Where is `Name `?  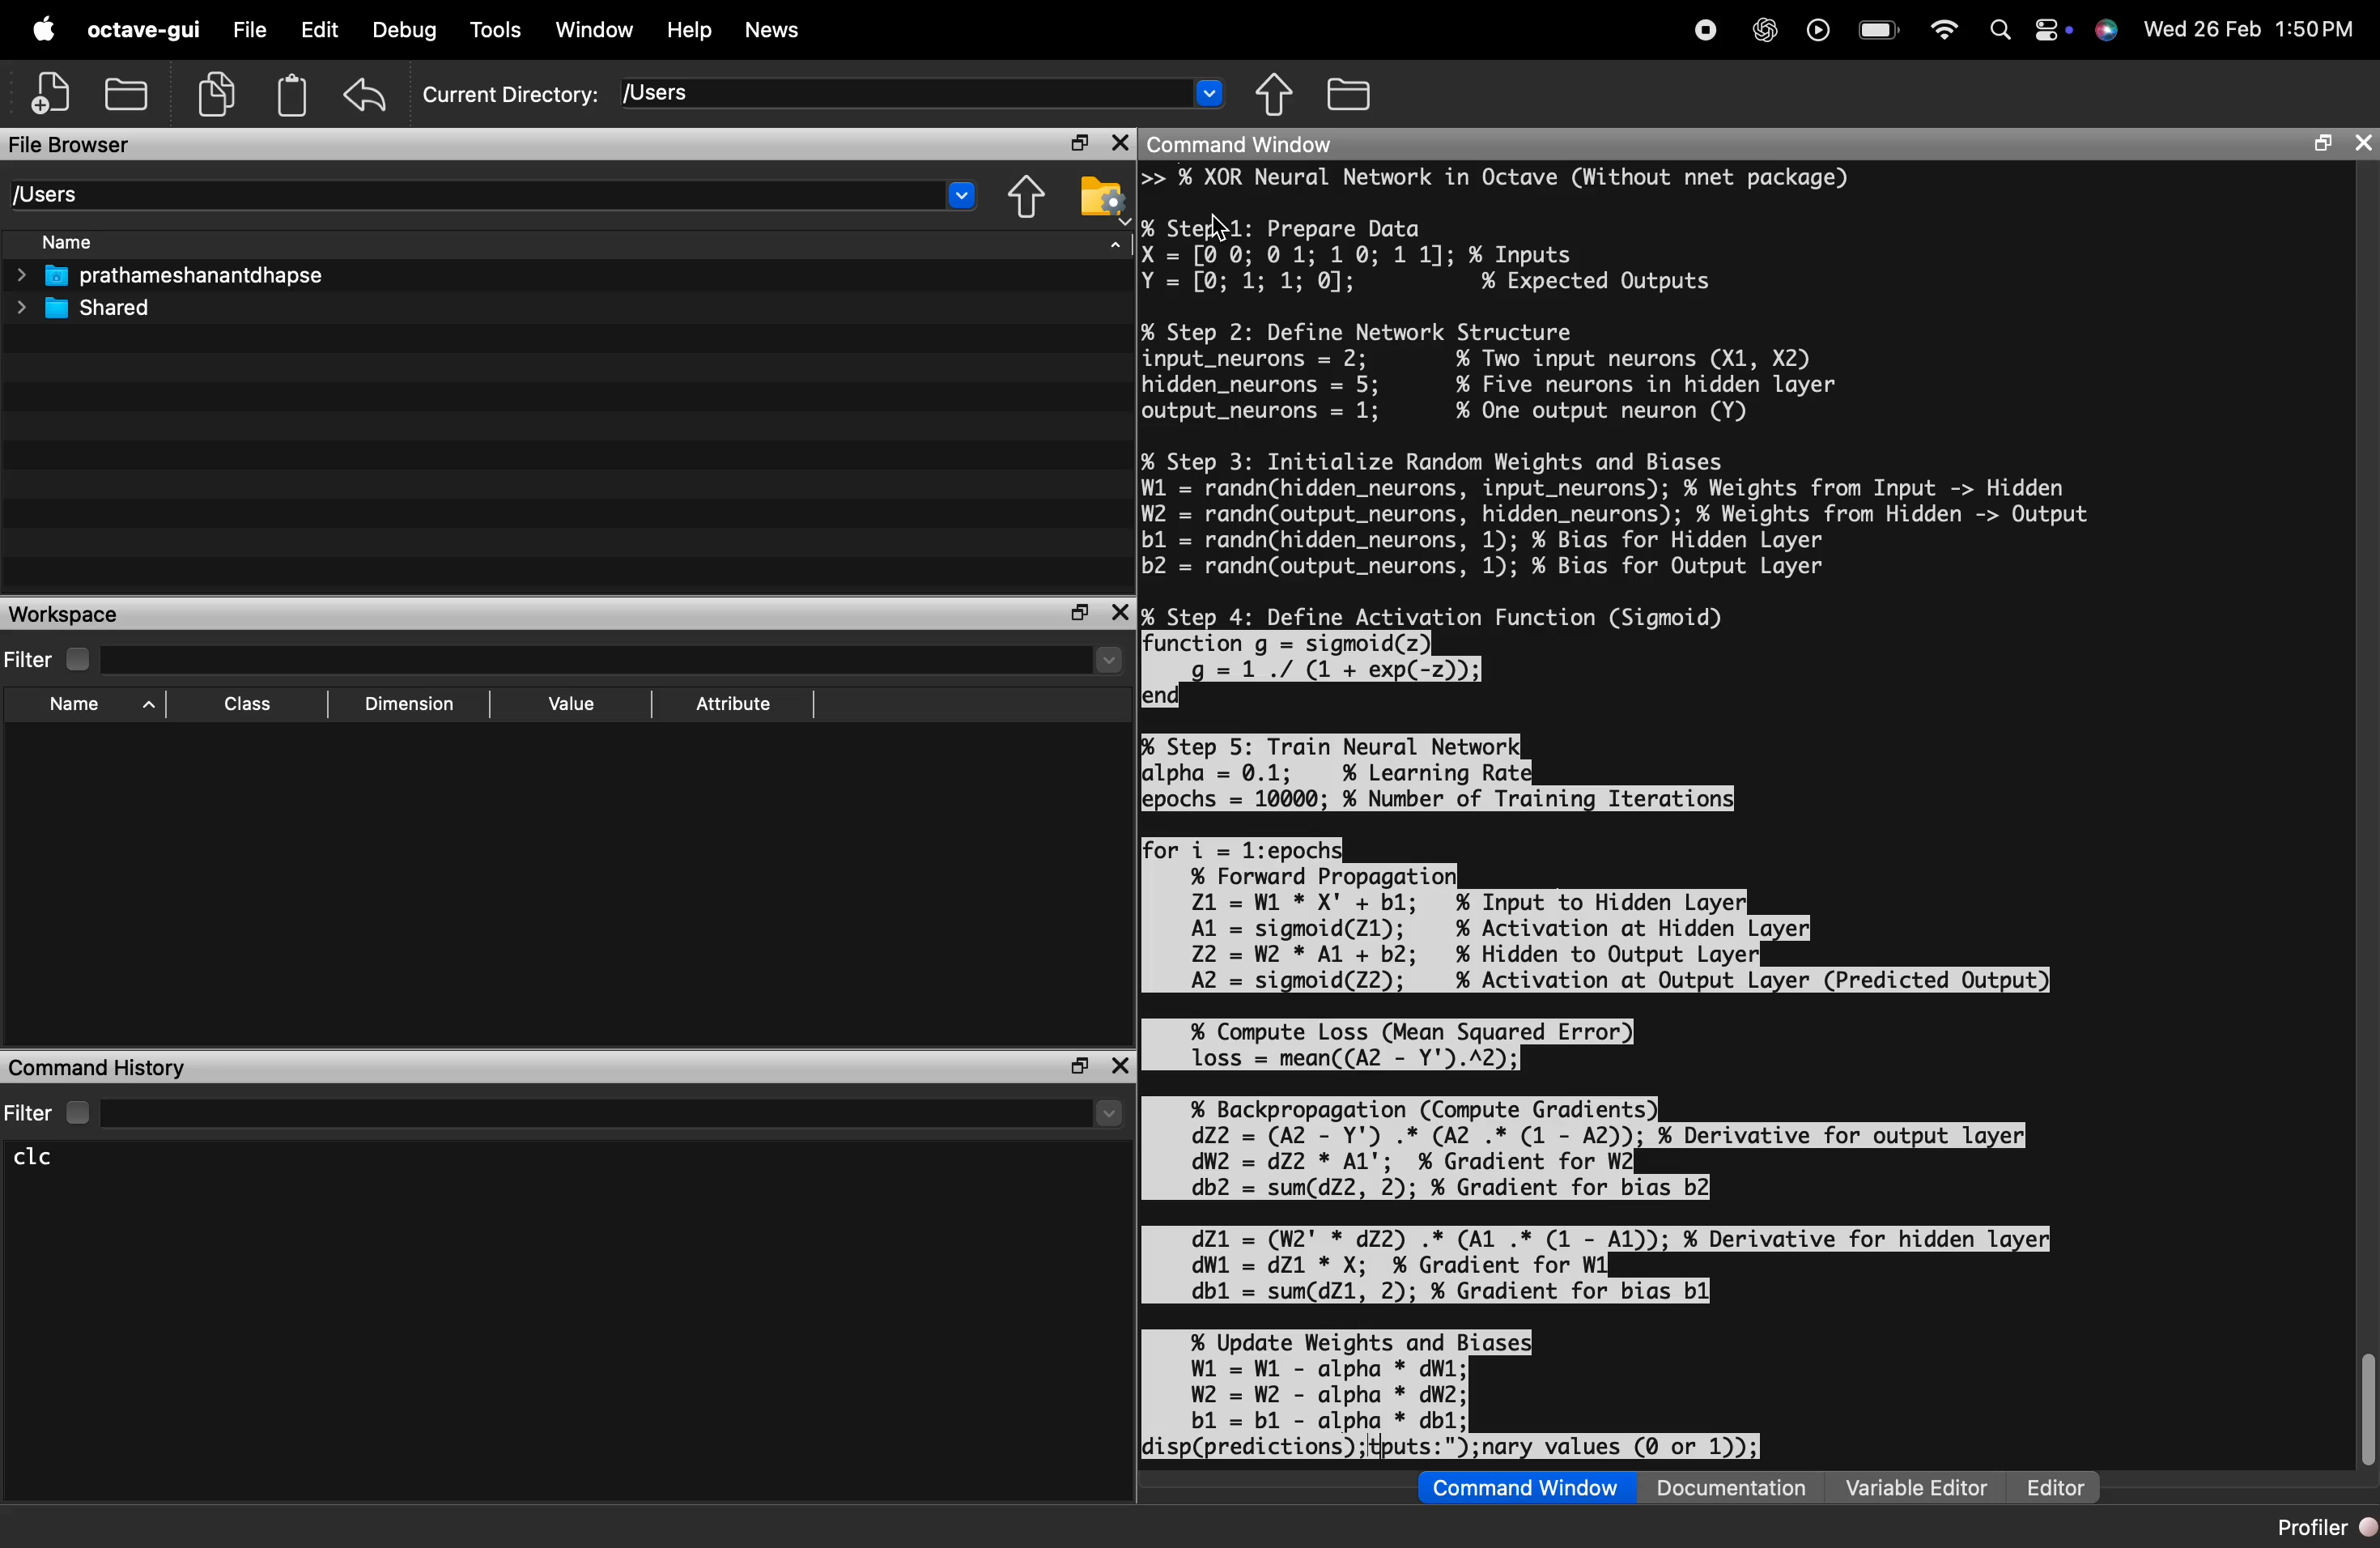
Name  is located at coordinates (88, 708).